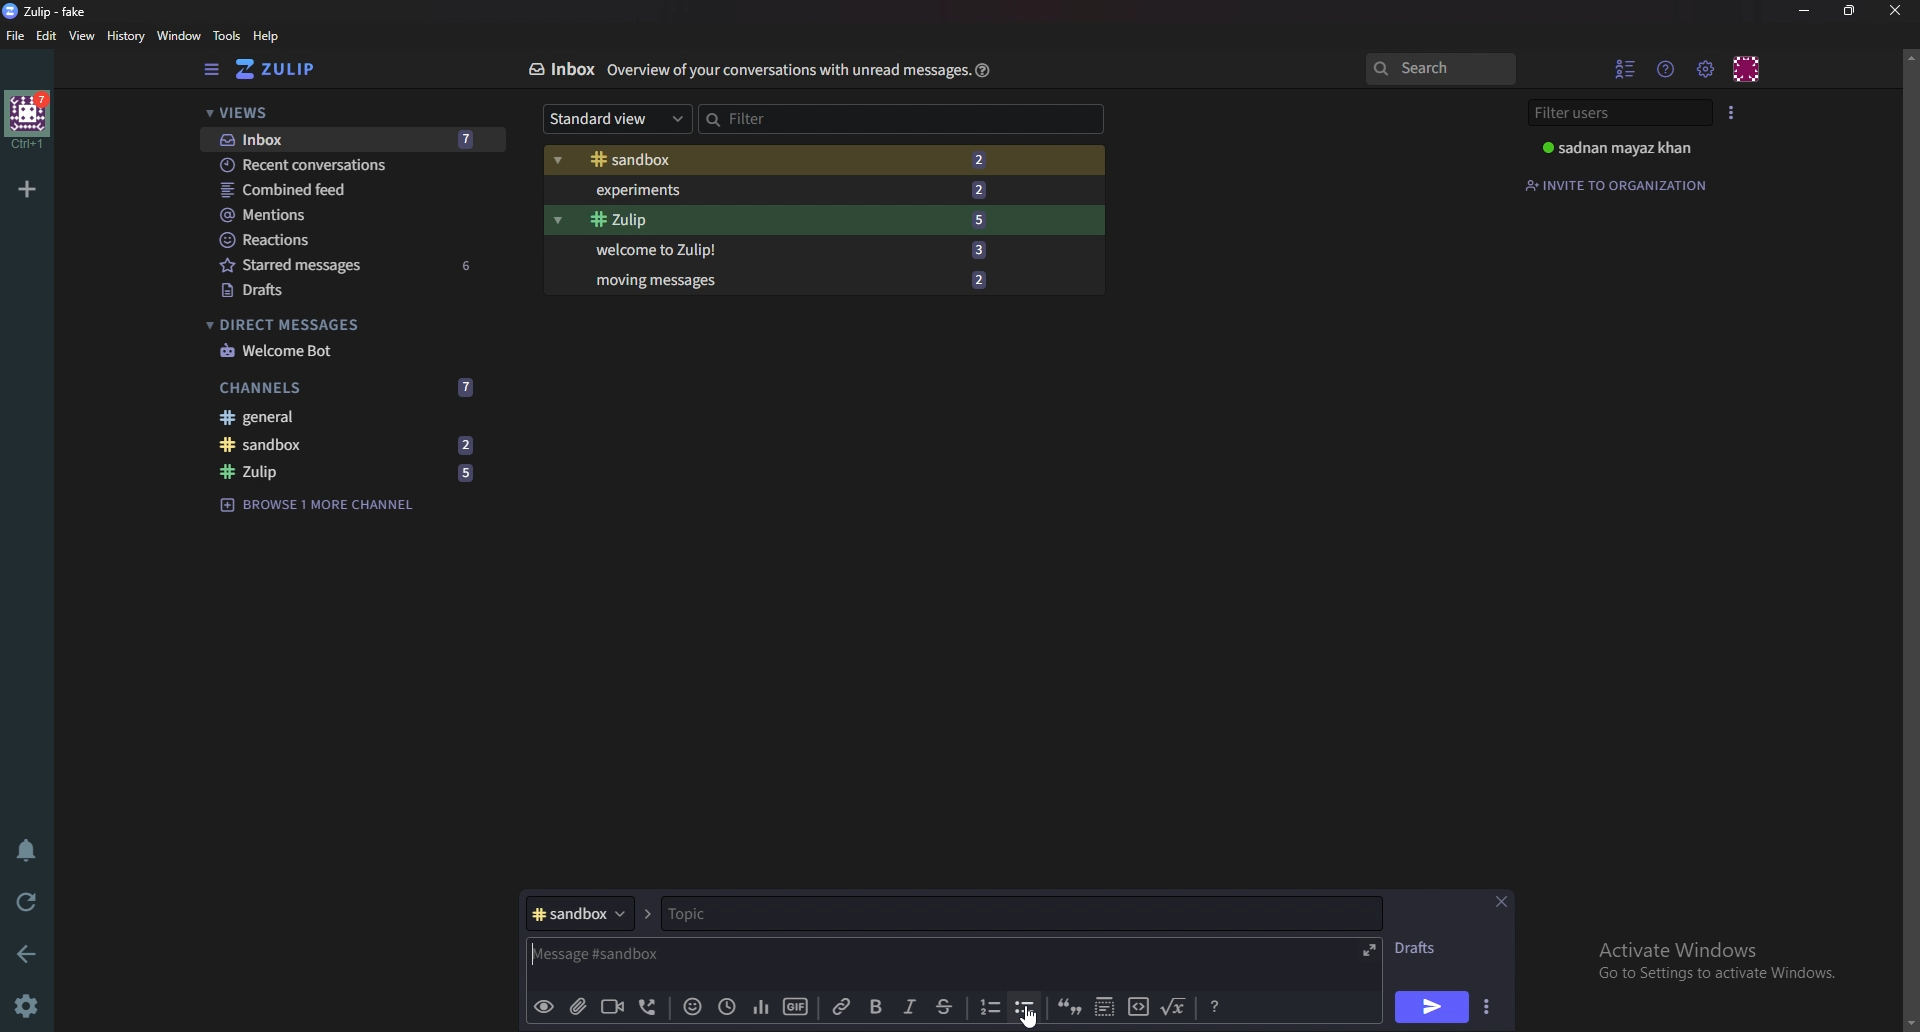 This screenshot has height=1032, width=1920. I want to click on Video call, so click(611, 1005).